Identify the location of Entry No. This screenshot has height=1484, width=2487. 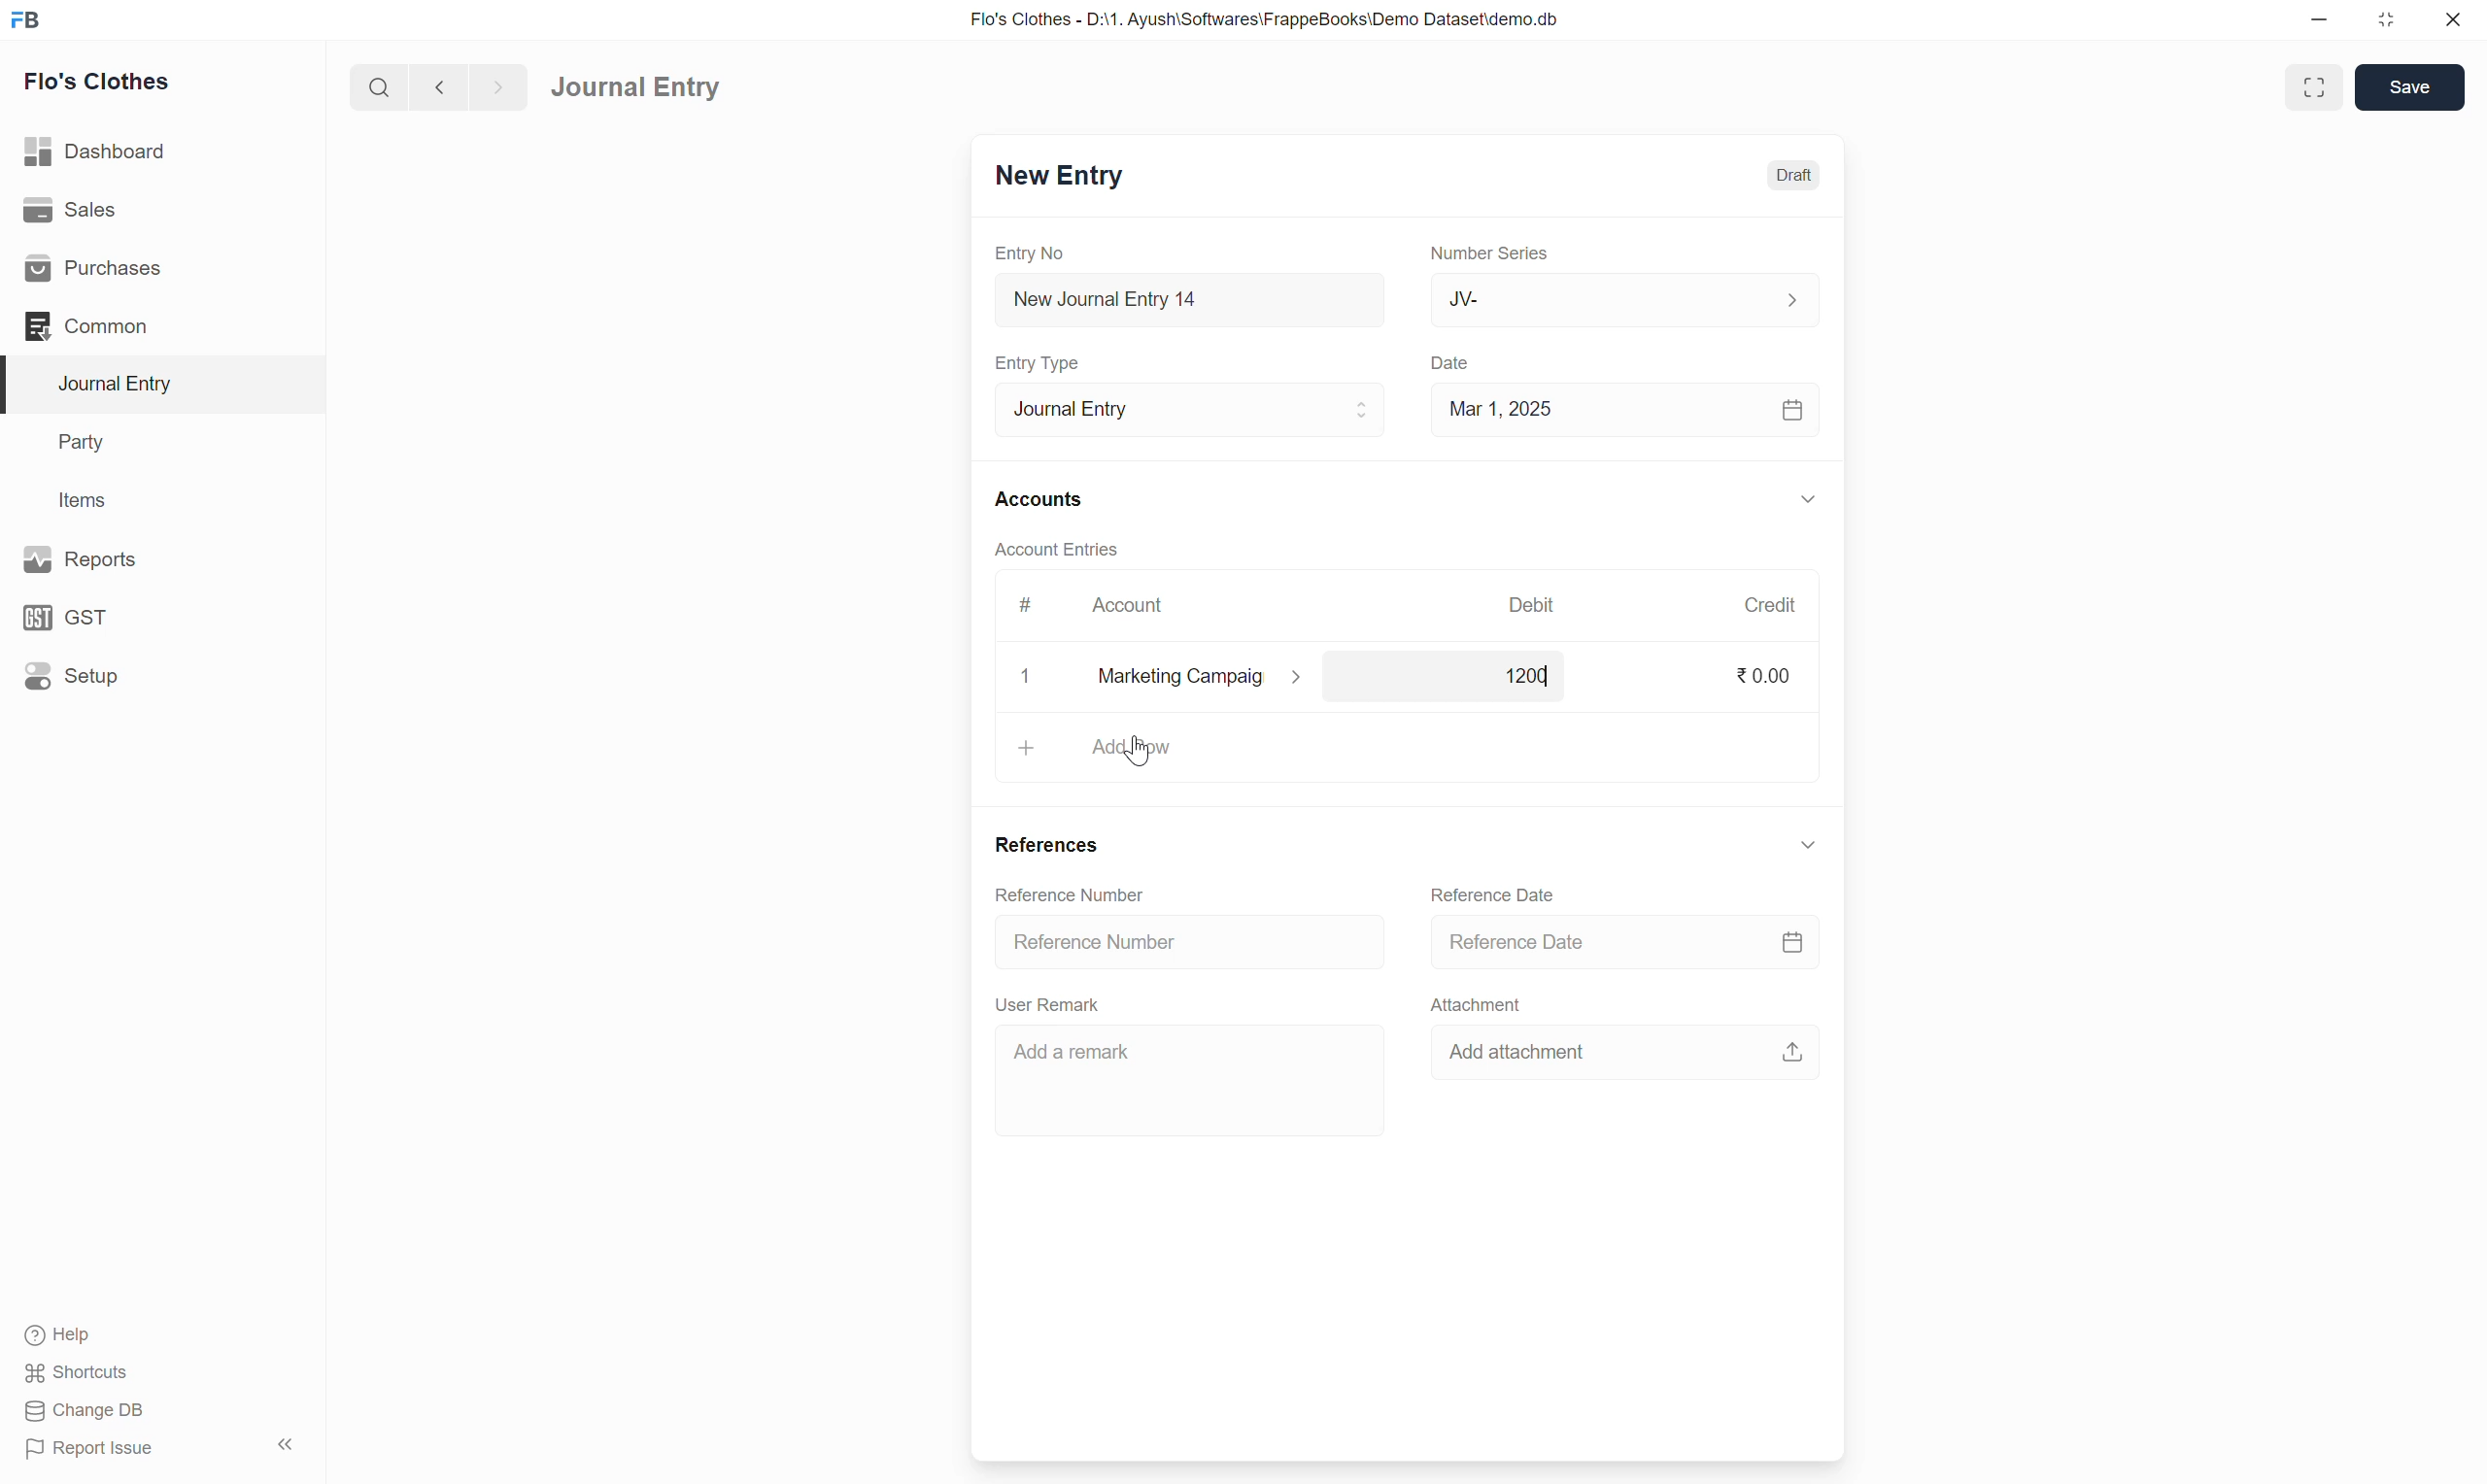
(1034, 253).